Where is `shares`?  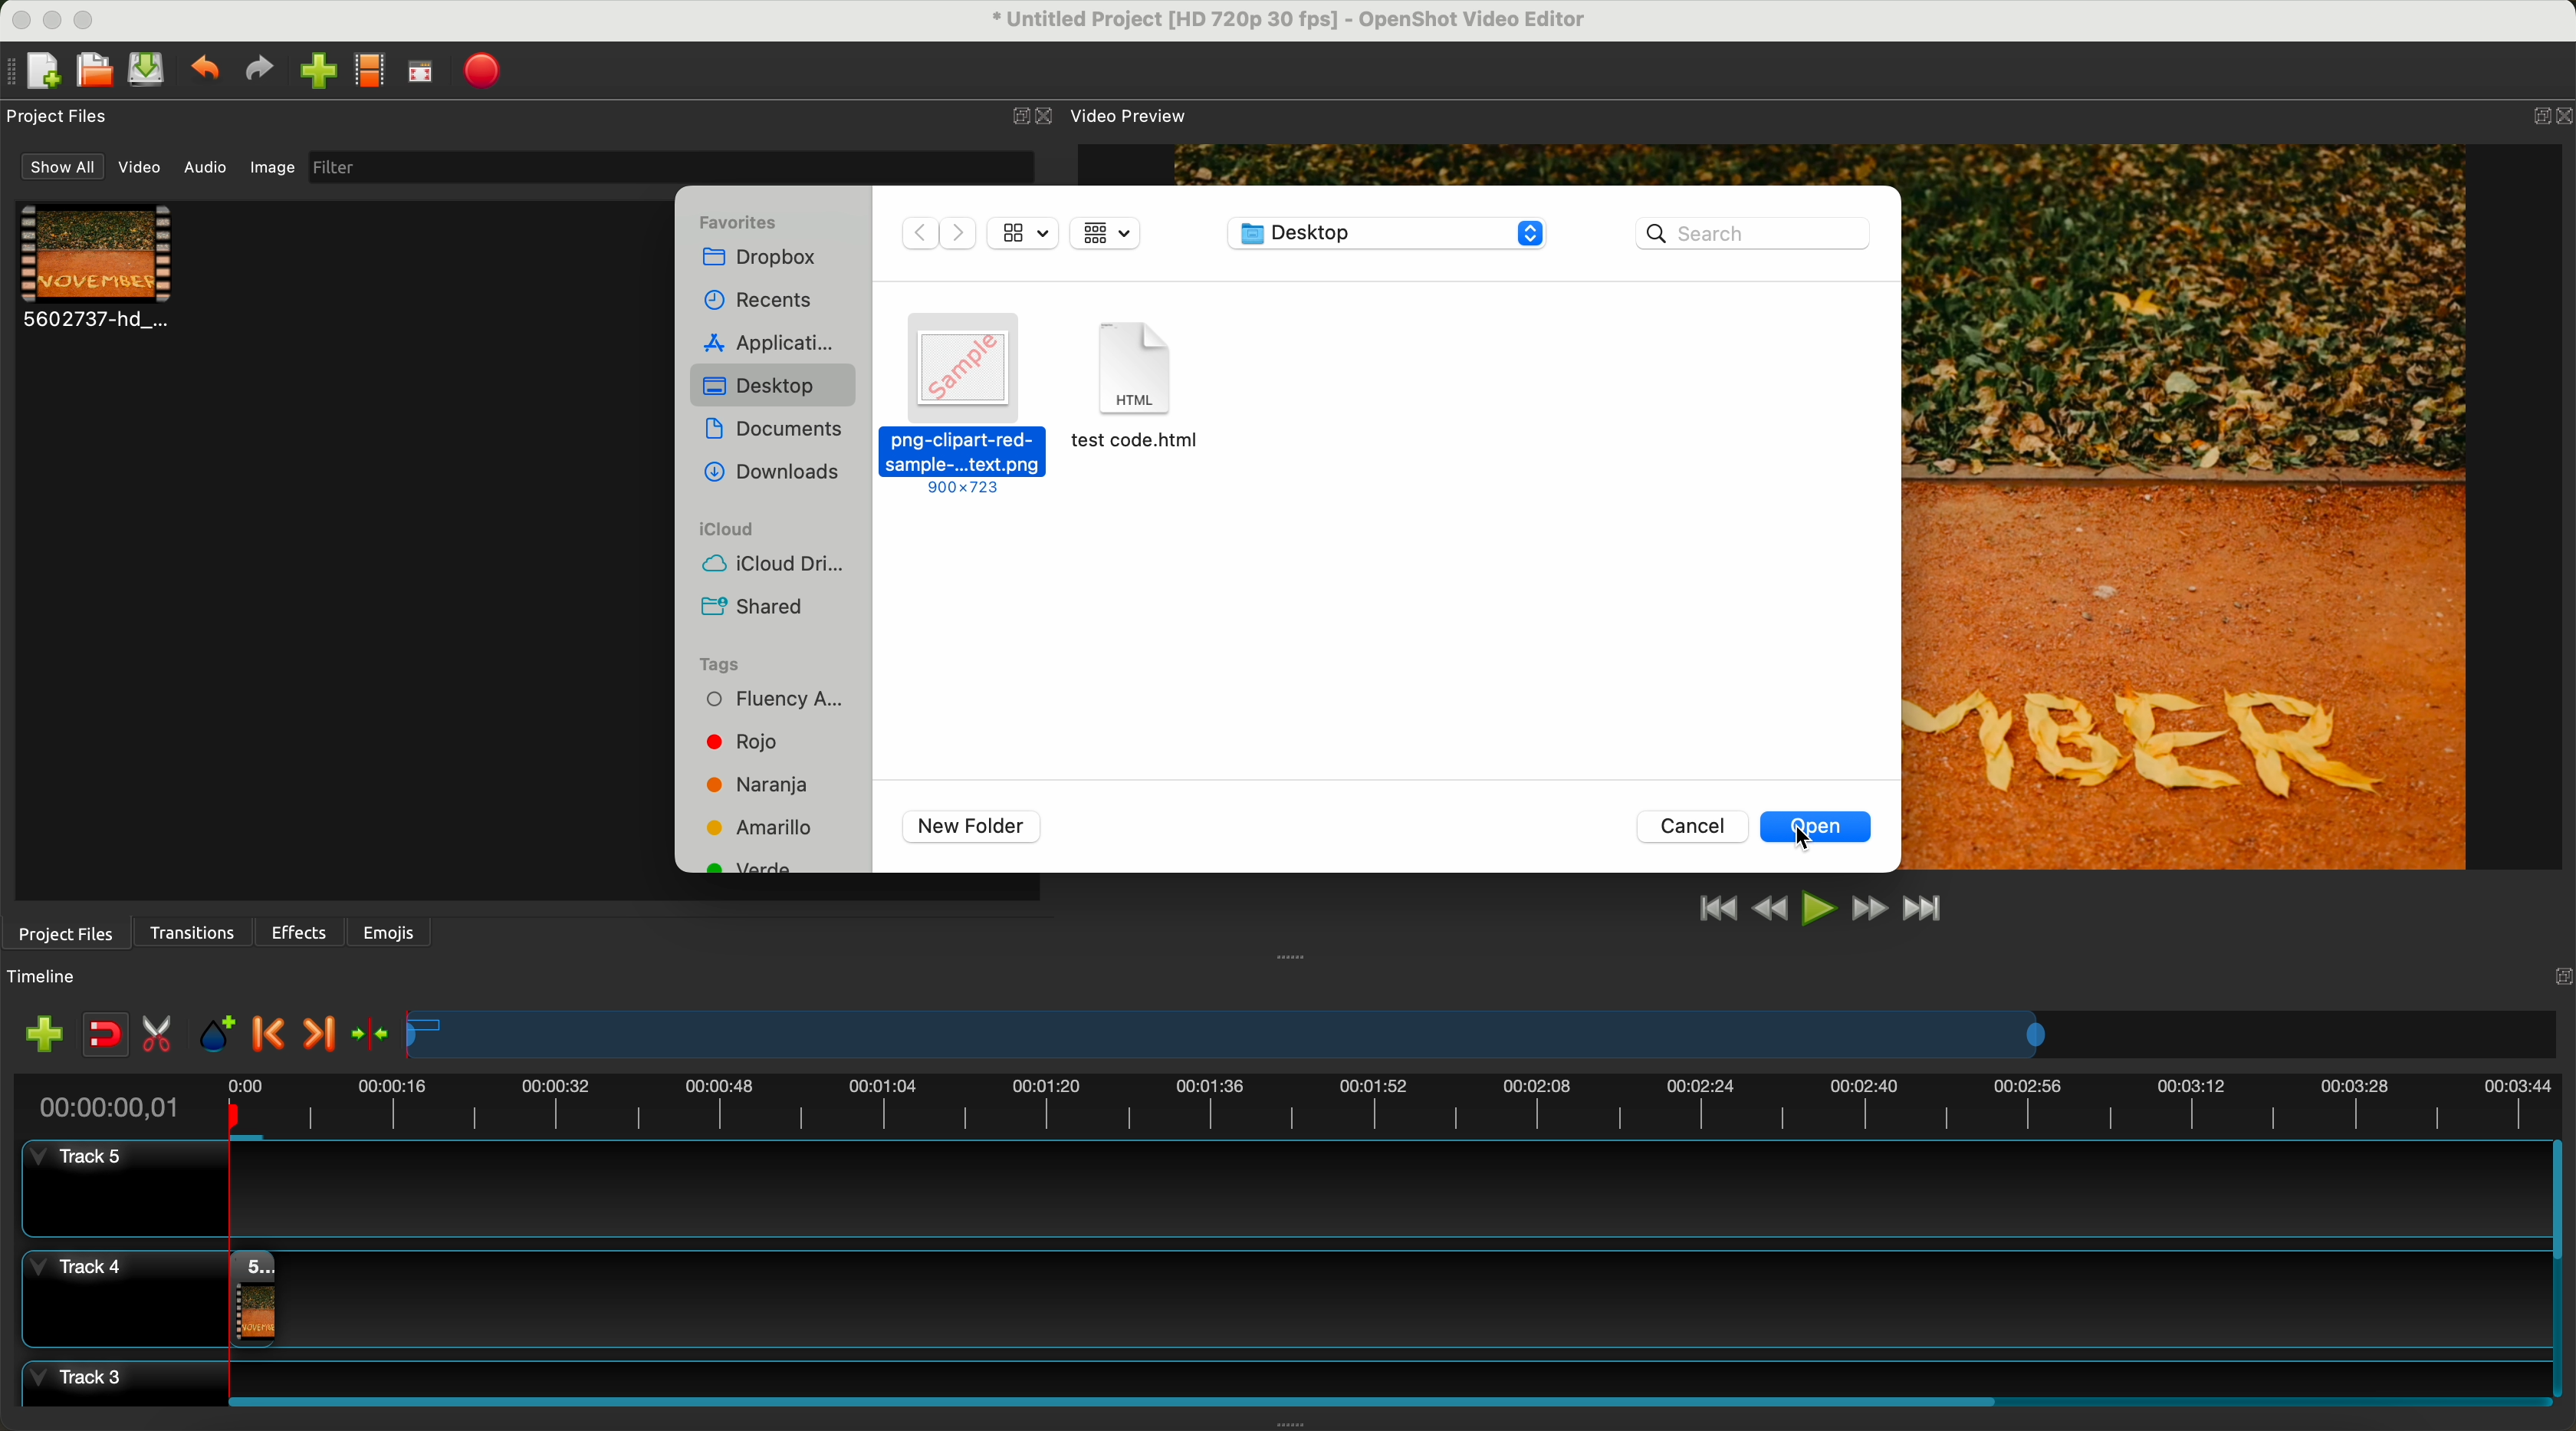
shares is located at coordinates (755, 605).